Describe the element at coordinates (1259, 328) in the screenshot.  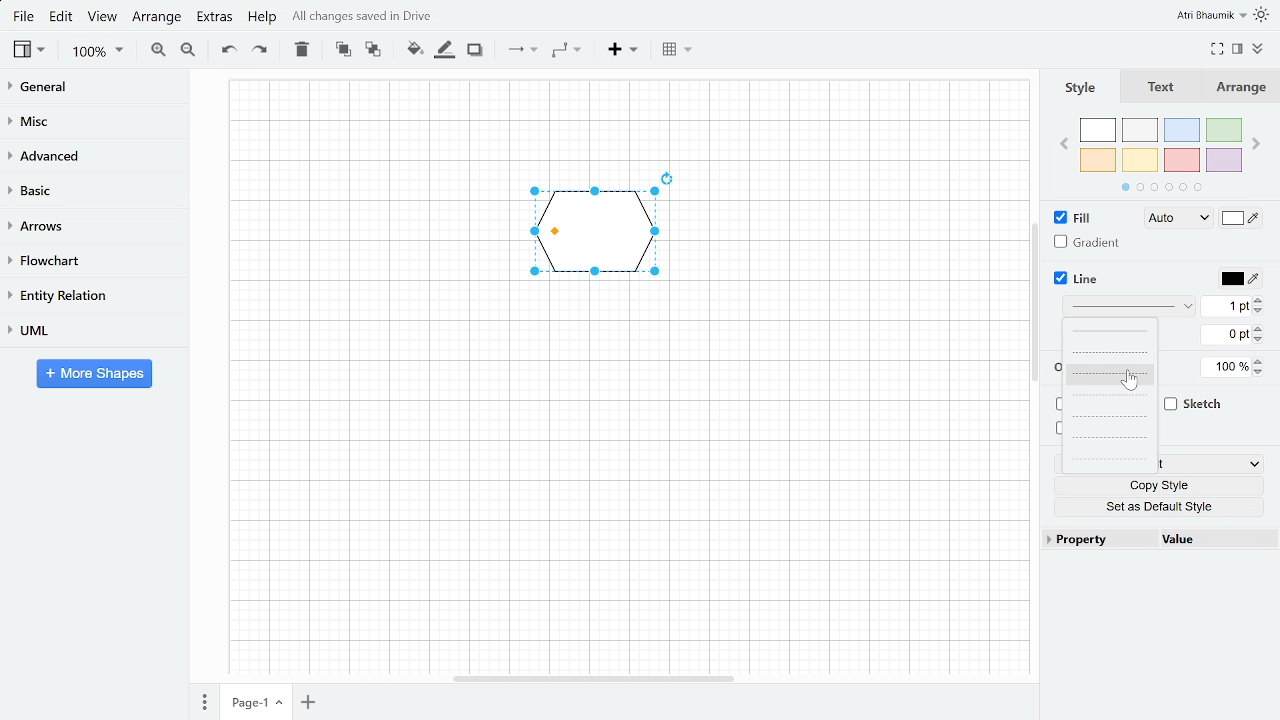
I see `Increase line perimeter` at that location.